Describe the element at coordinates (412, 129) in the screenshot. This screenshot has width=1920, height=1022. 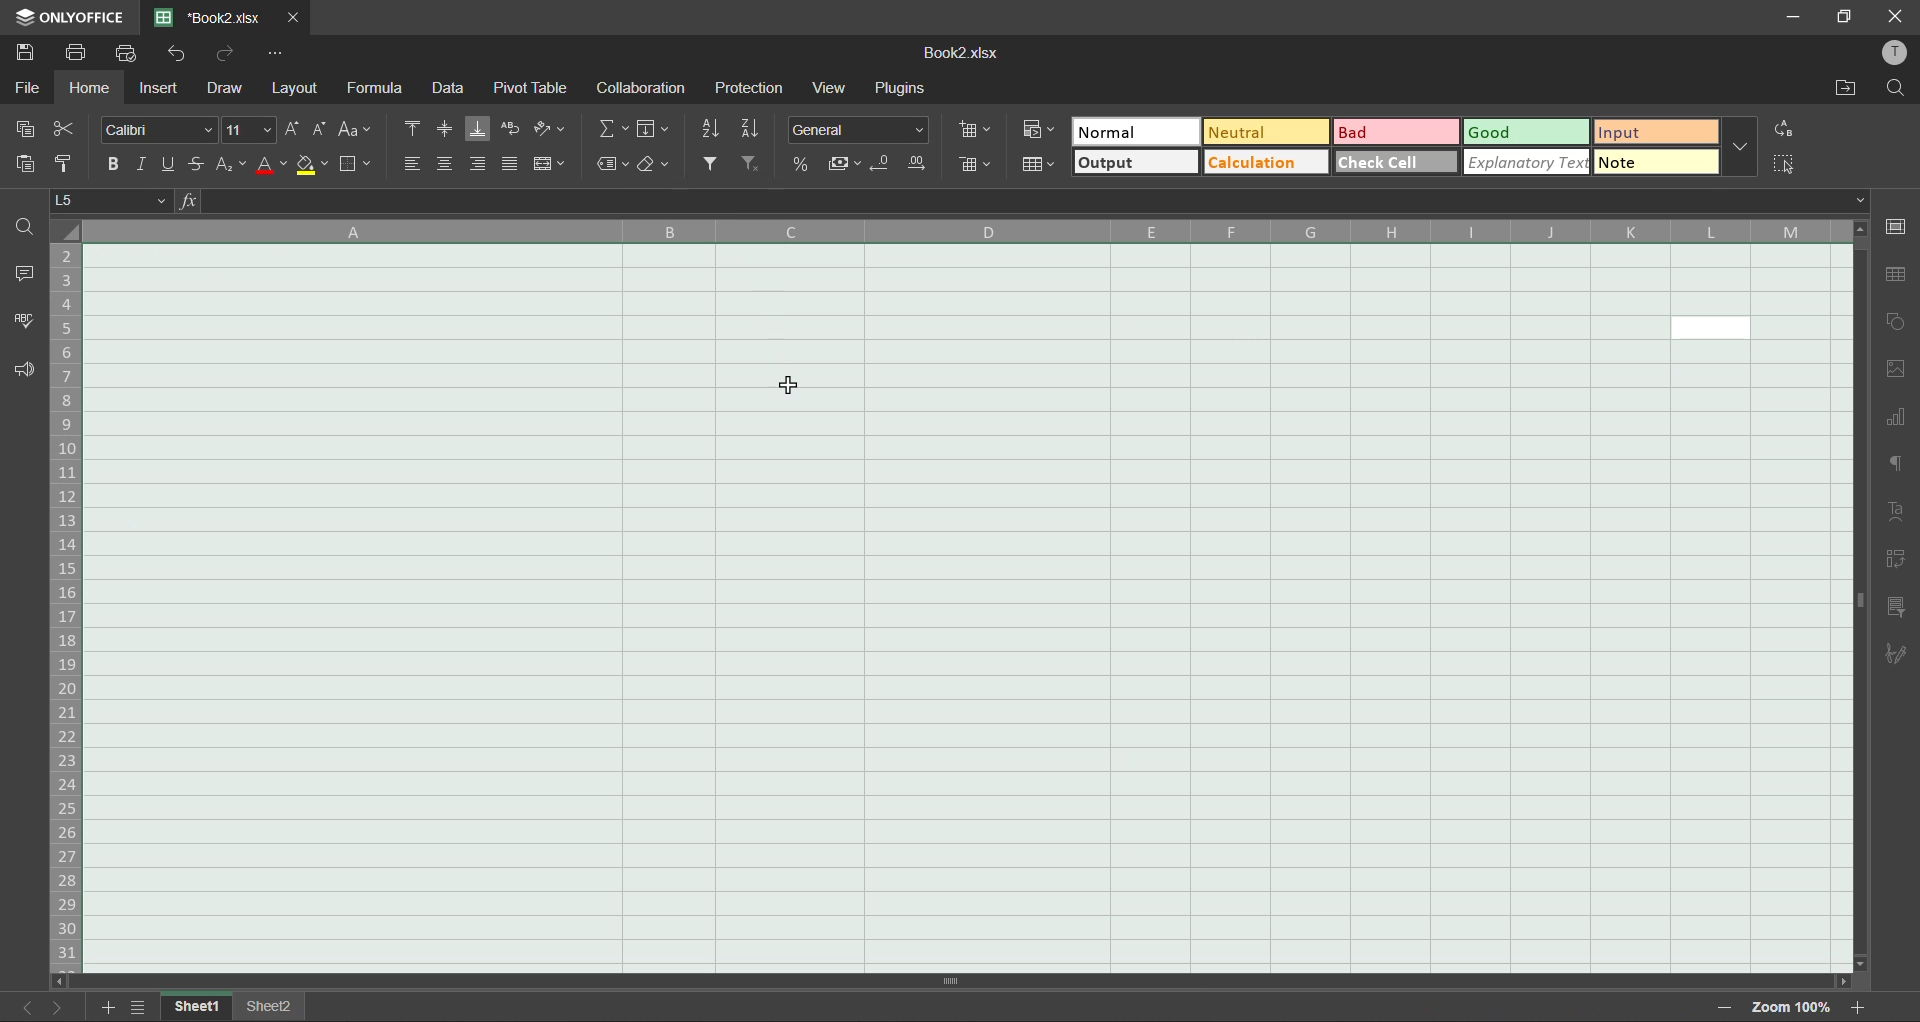
I see `align top` at that location.